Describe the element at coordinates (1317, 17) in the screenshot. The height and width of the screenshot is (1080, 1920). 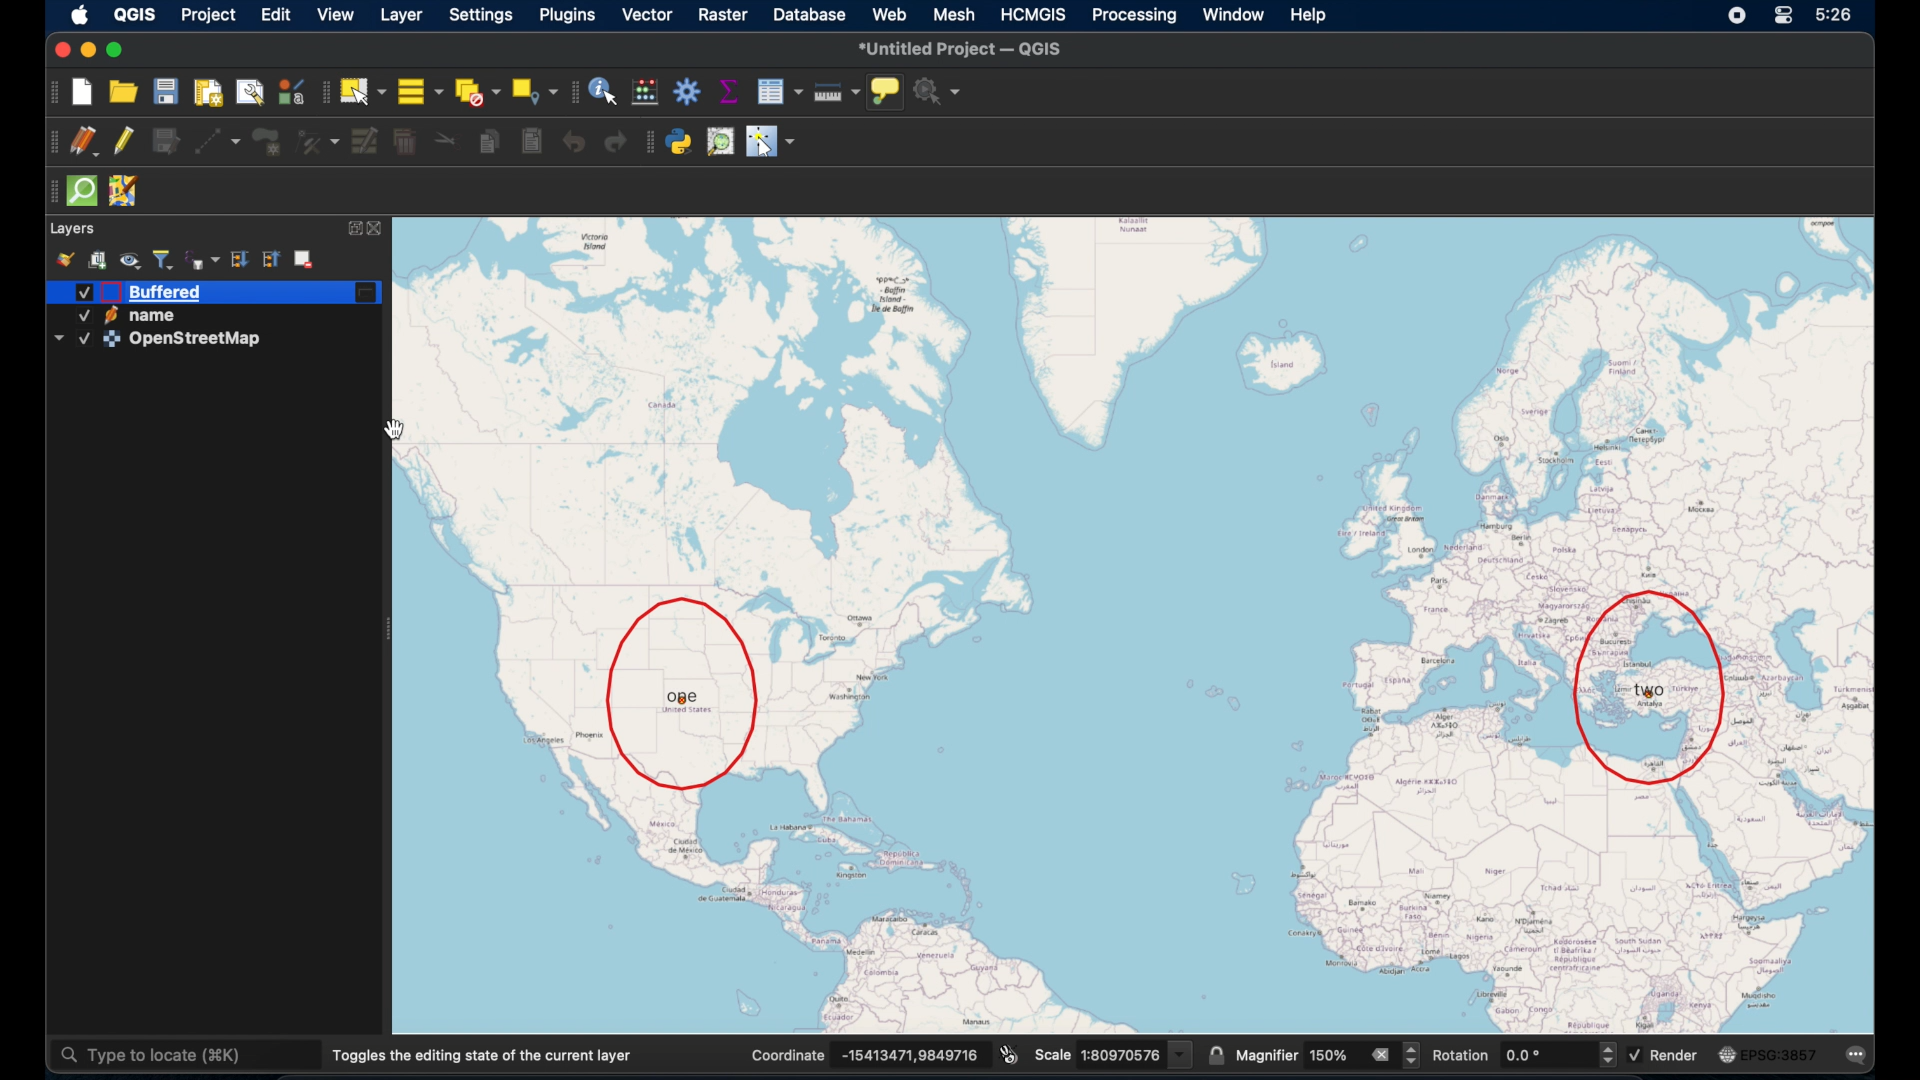
I see `help` at that location.